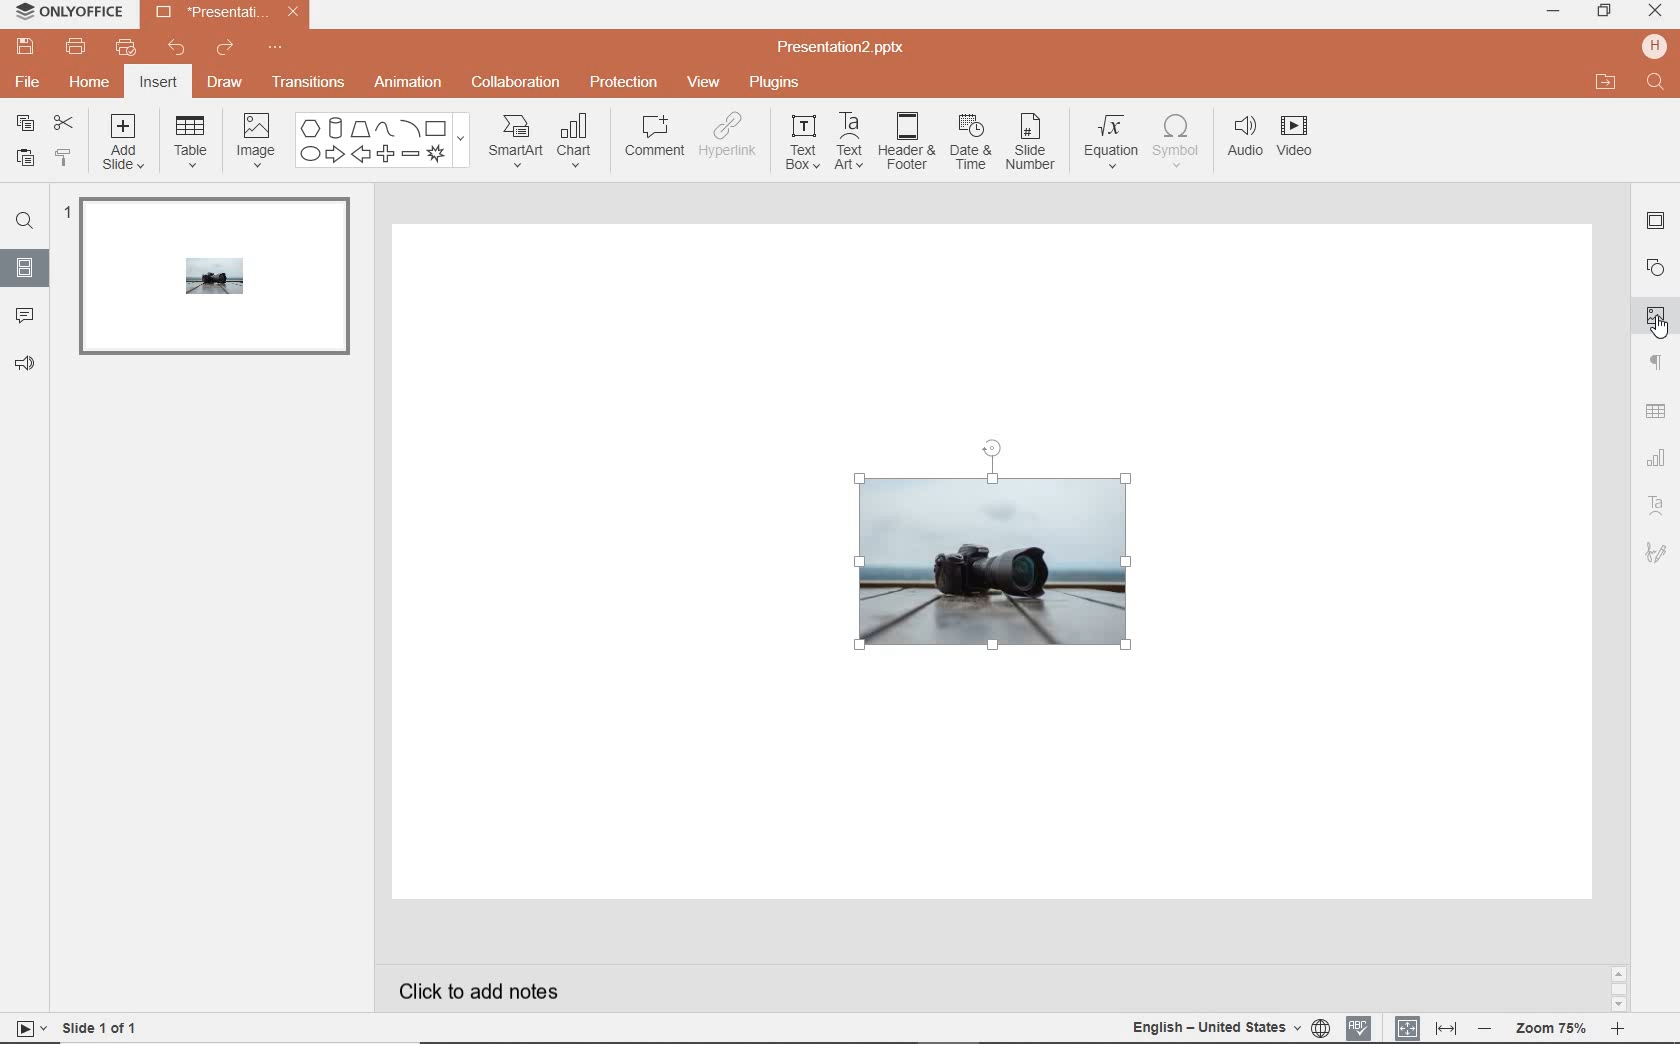 The height and width of the screenshot is (1044, 1680). What do you see at coordinates (77, 47) in the screenshot?
I see `print` at bounding box center [77, 47].